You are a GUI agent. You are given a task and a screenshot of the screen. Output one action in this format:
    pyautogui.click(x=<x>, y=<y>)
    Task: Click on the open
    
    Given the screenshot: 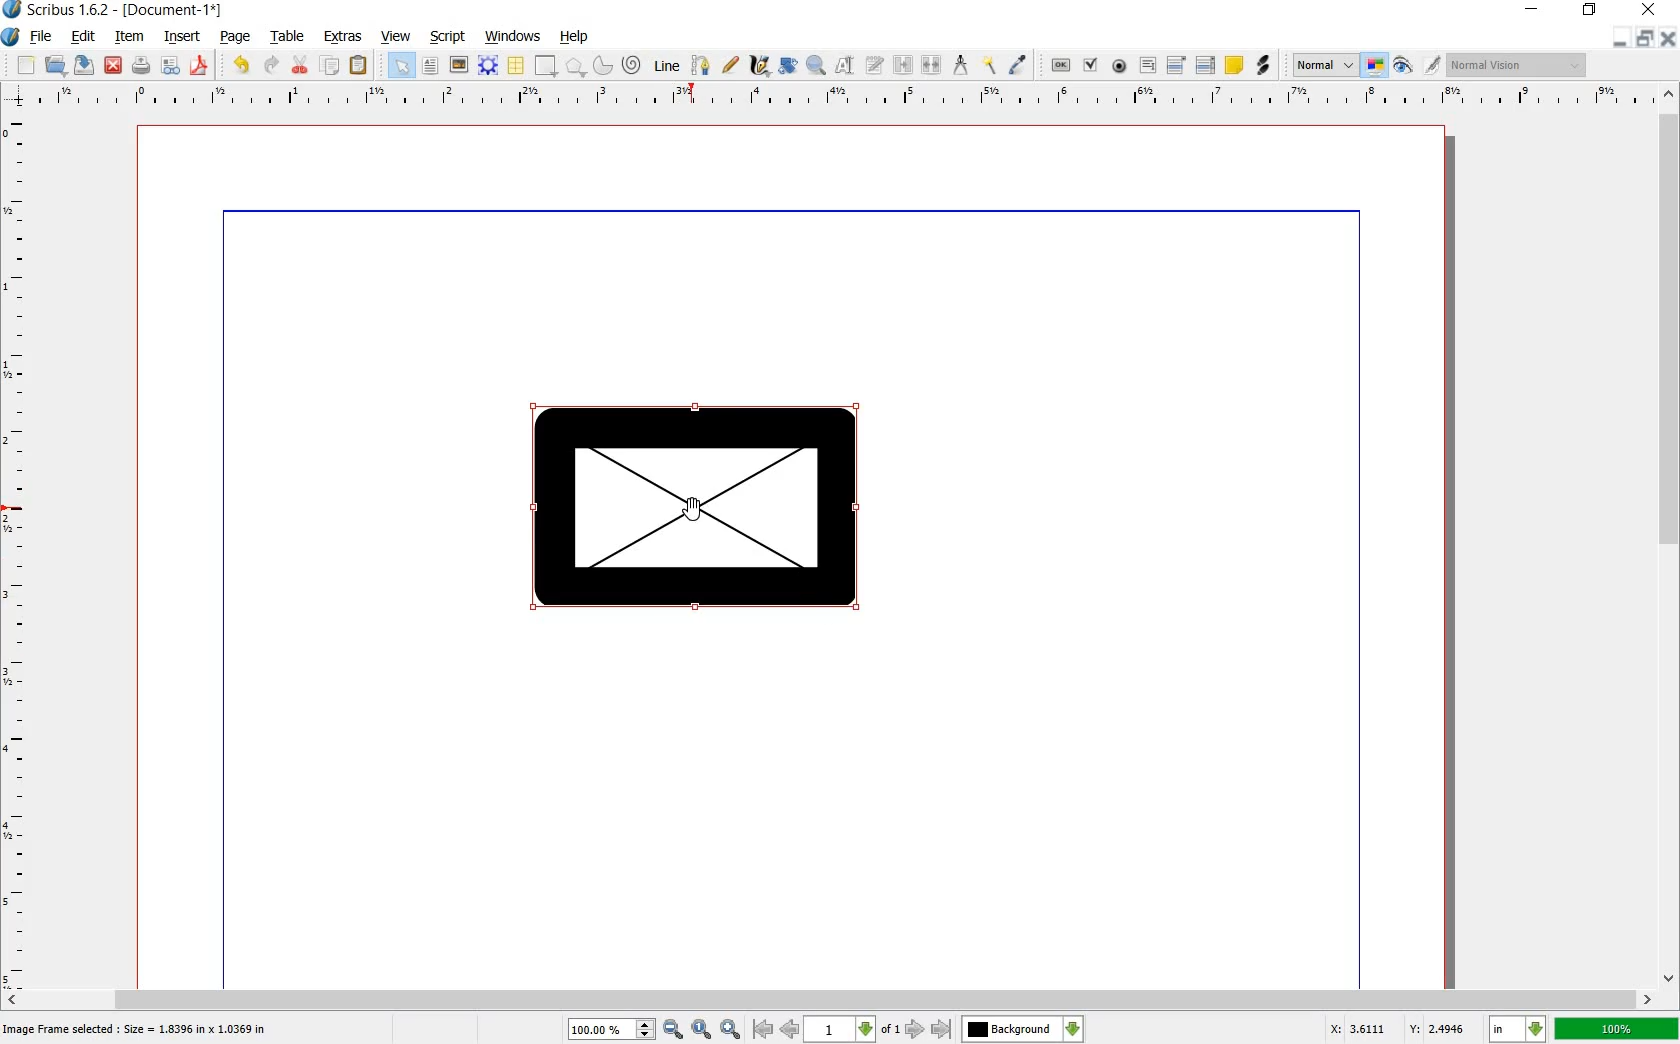 What is the action you would take?
    pyautogui.click(x=55, y=66)
    